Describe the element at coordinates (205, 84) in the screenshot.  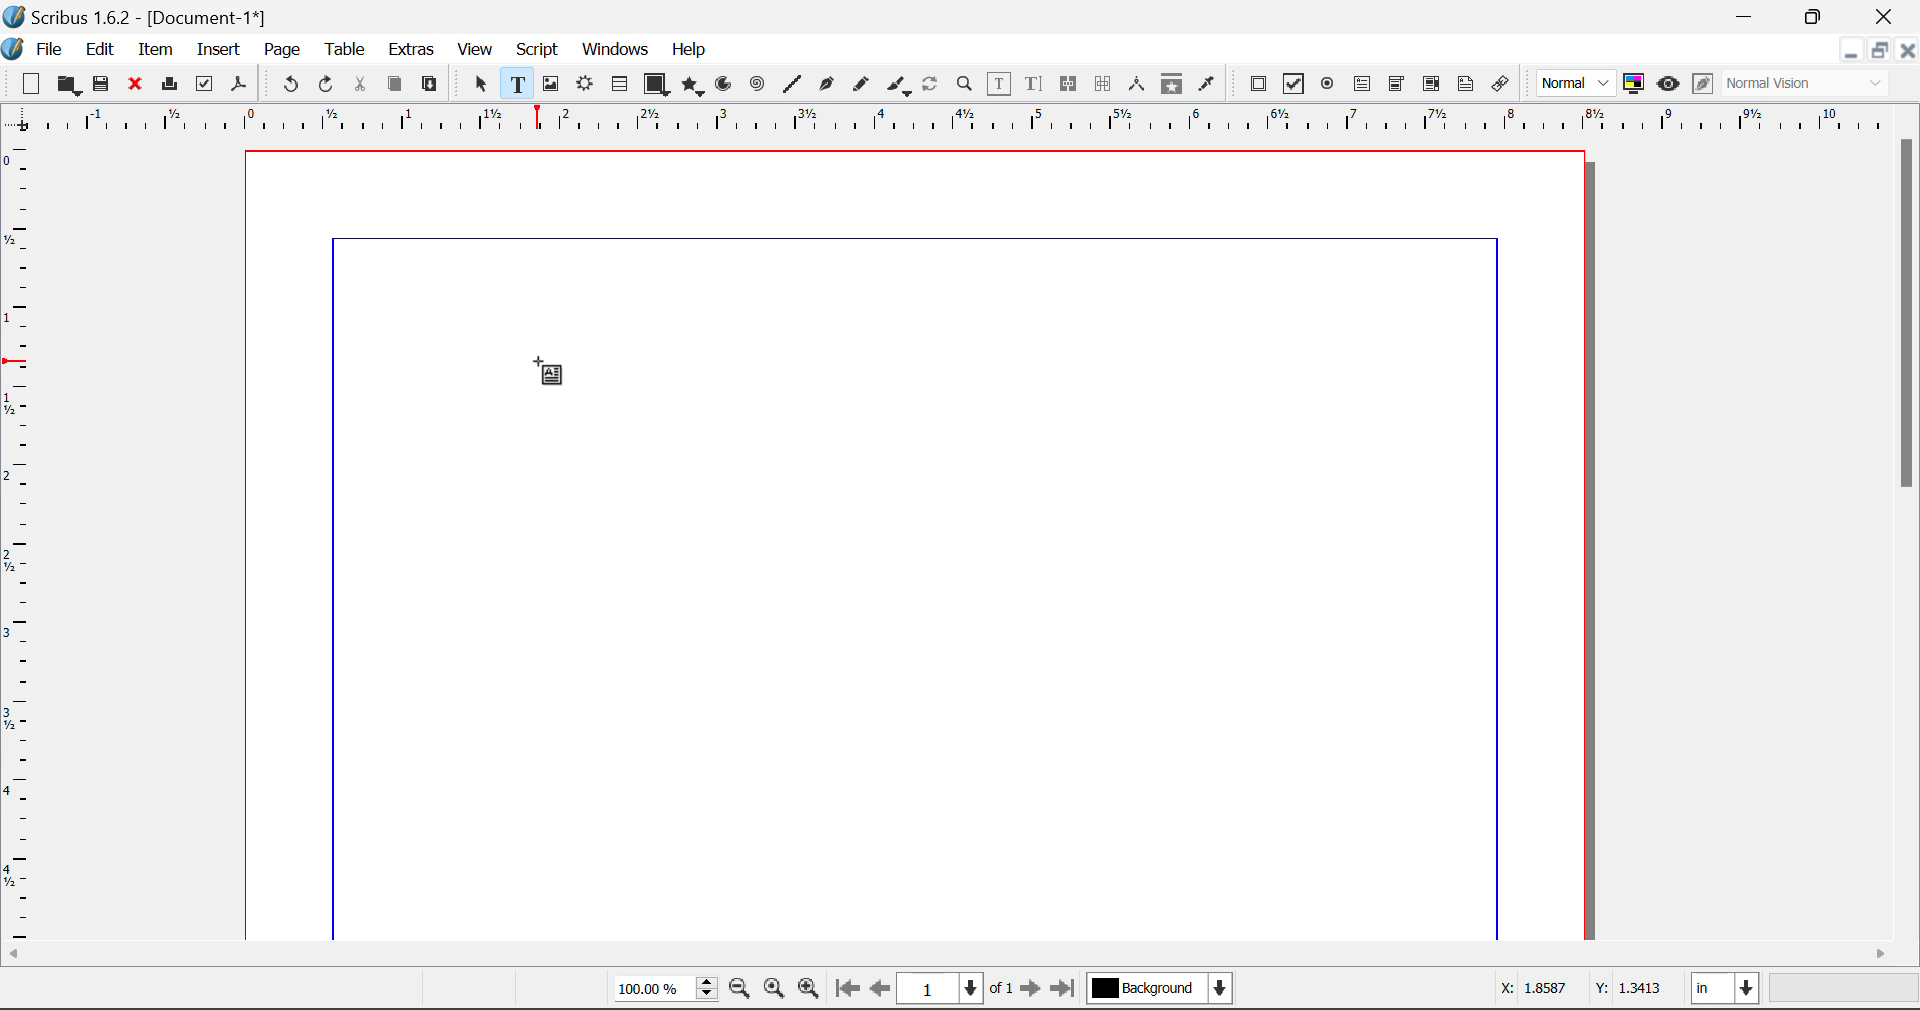
I see `Pre-flight Verifier` at that location.